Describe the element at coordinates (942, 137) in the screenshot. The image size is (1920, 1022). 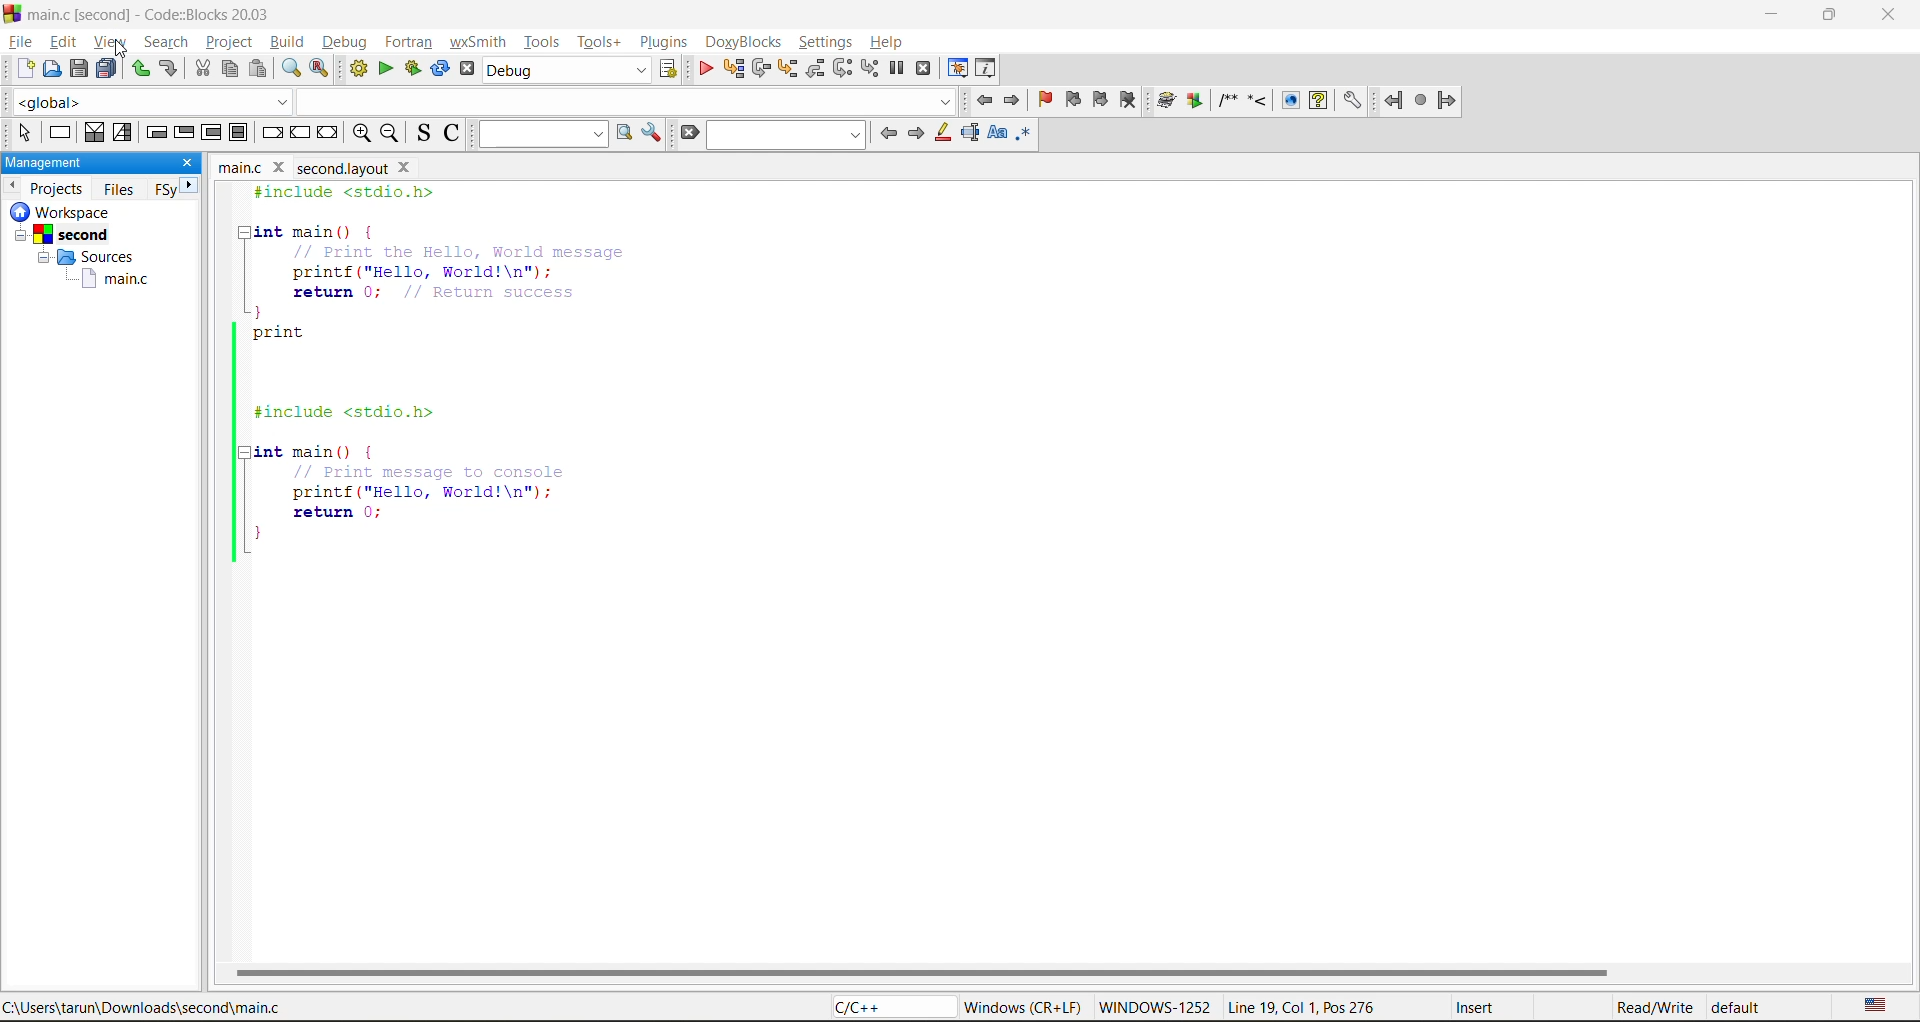
I see `highlight` at that location.